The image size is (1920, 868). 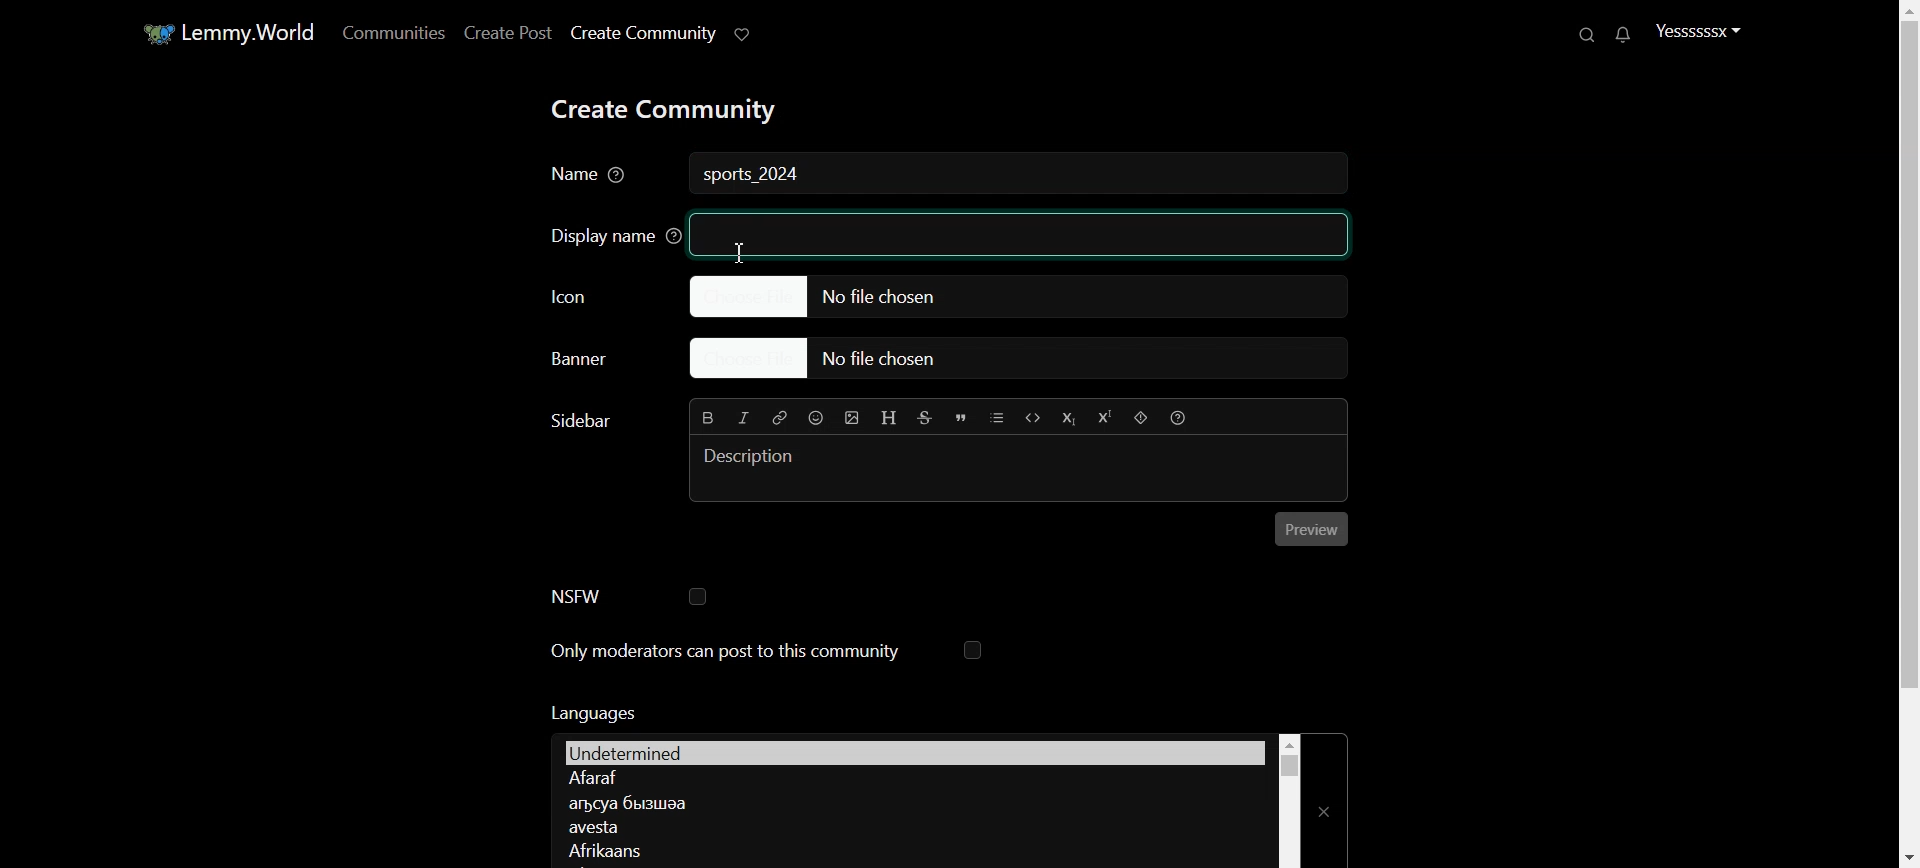 What do you see at coordinates (1030, 469) in the screenshot?
I see `Typing window` at bounding box center [1030, 469].